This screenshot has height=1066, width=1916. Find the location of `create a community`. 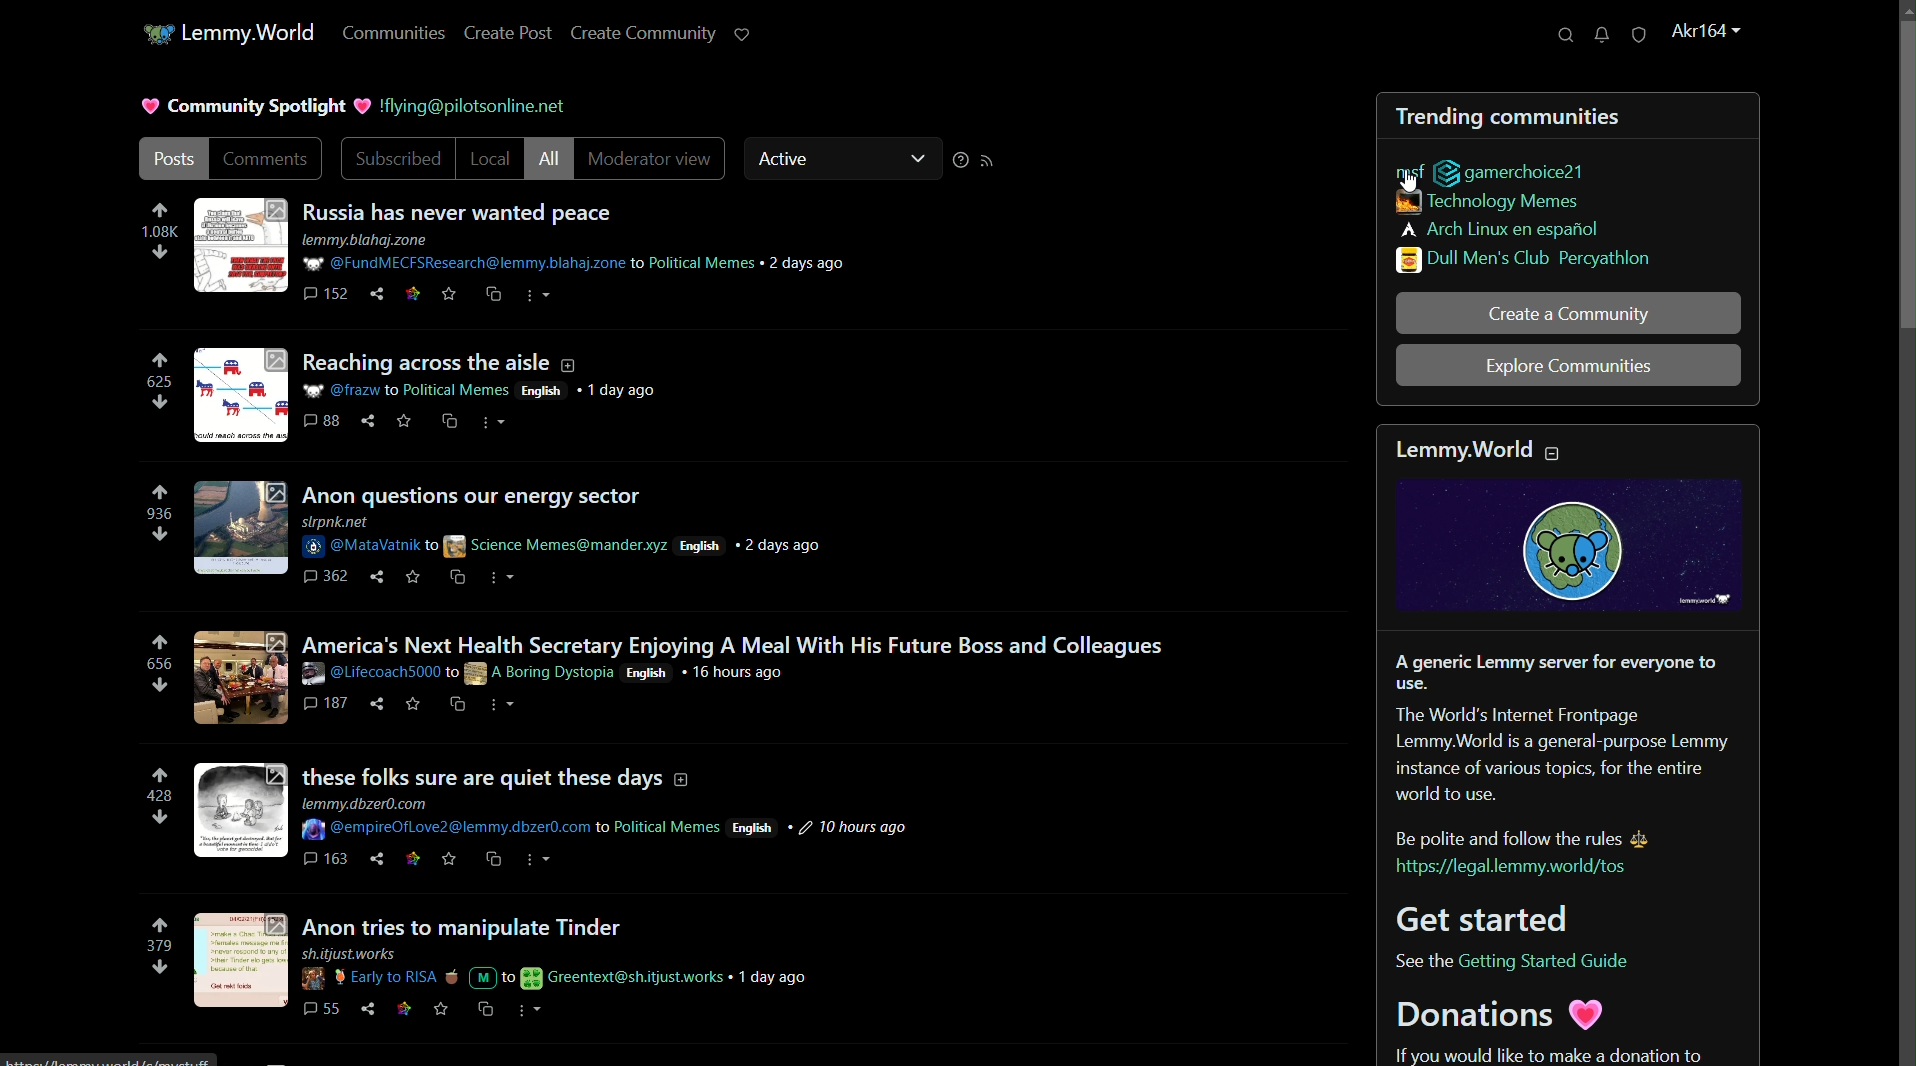

create a community is located at coordinates (1568, 314).